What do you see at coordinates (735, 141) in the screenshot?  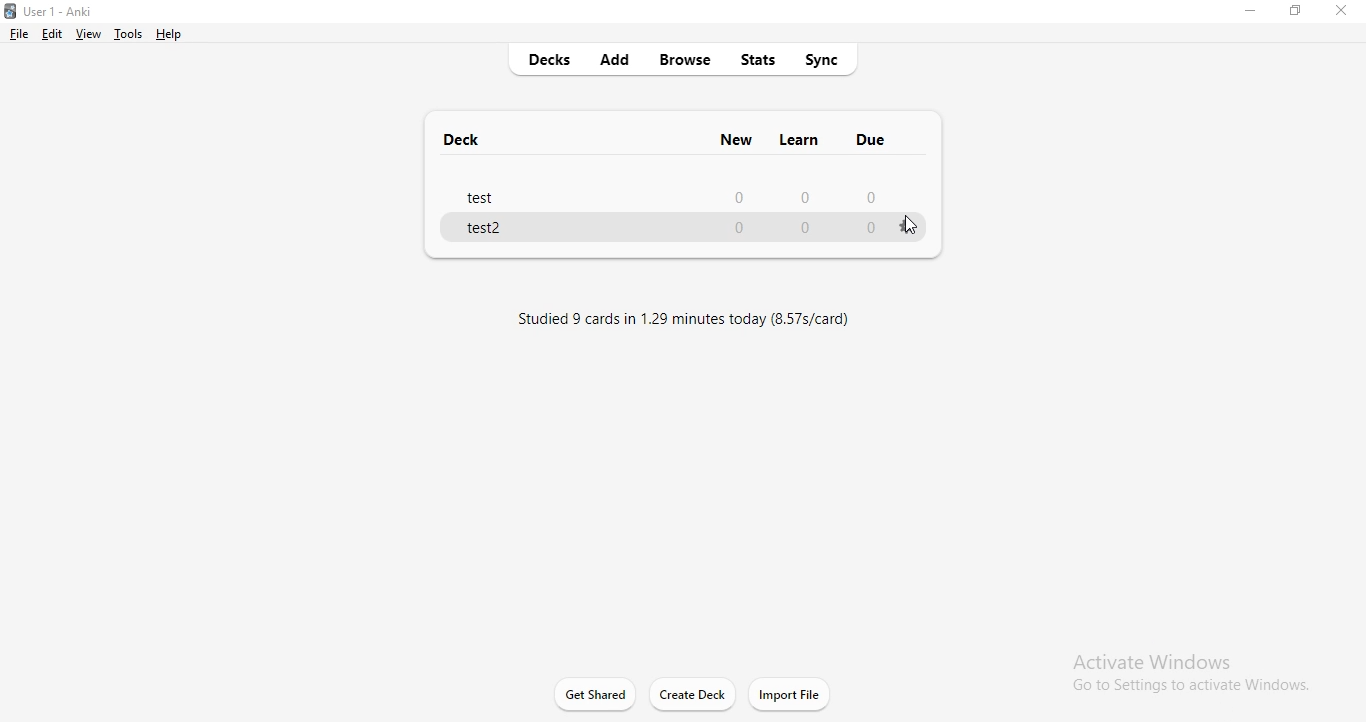 I see `new` at bounding box center [735, 141].